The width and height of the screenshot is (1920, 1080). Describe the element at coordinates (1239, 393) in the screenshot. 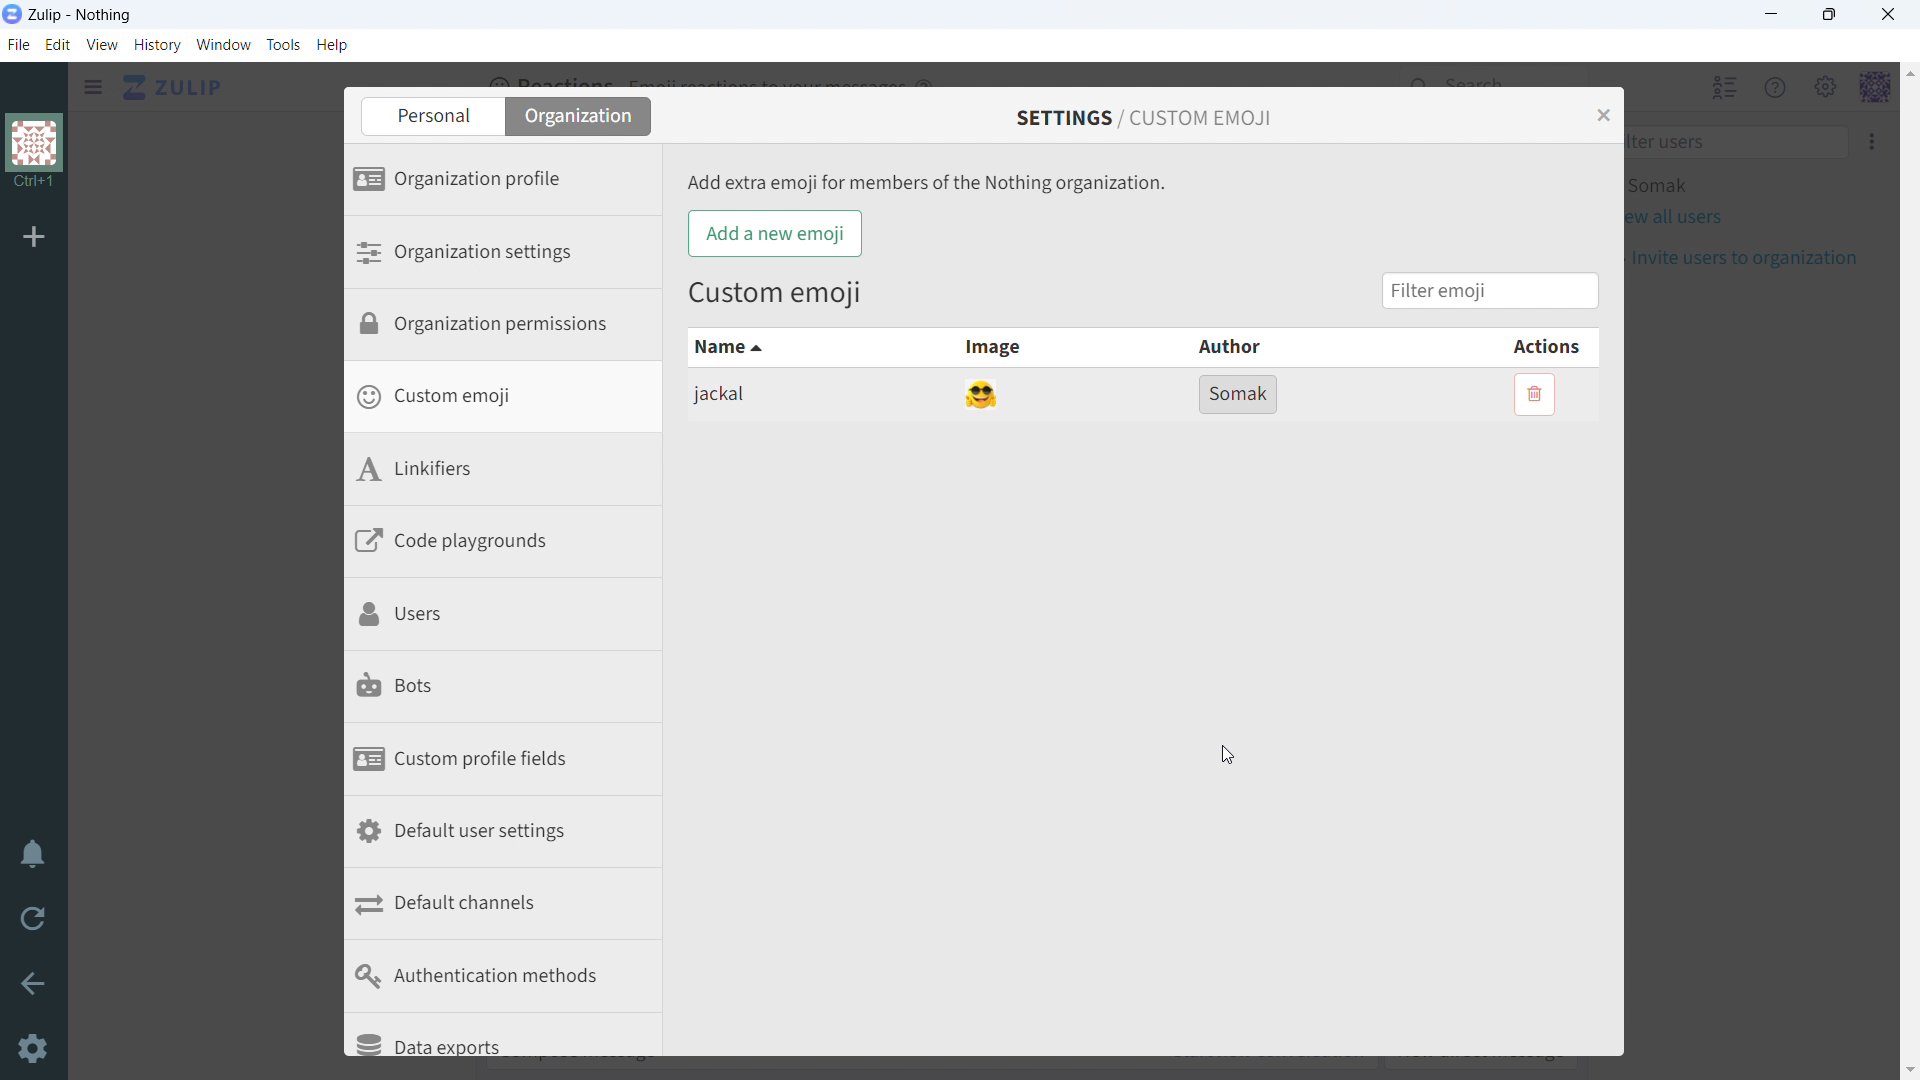

I see `somak` at that location.